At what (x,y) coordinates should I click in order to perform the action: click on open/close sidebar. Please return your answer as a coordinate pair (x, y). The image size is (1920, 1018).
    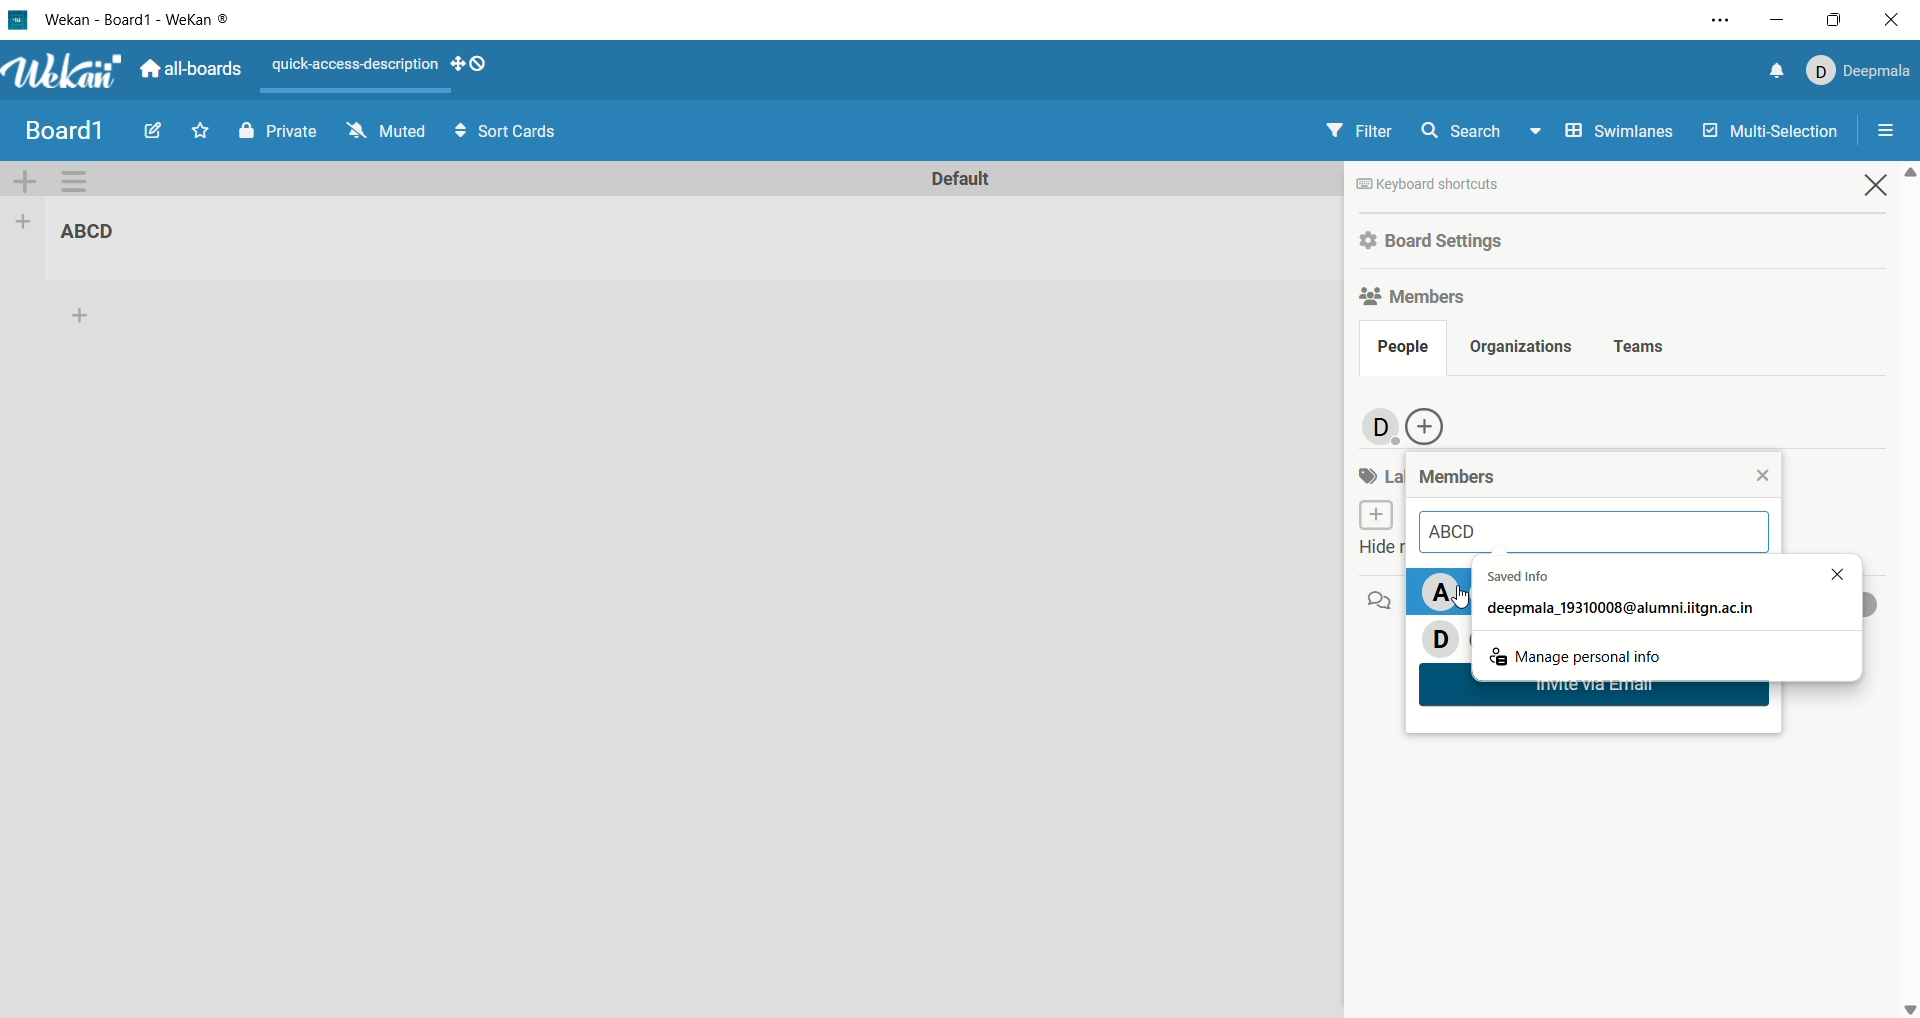
    Looking at the image, I should click on (1887, 132).